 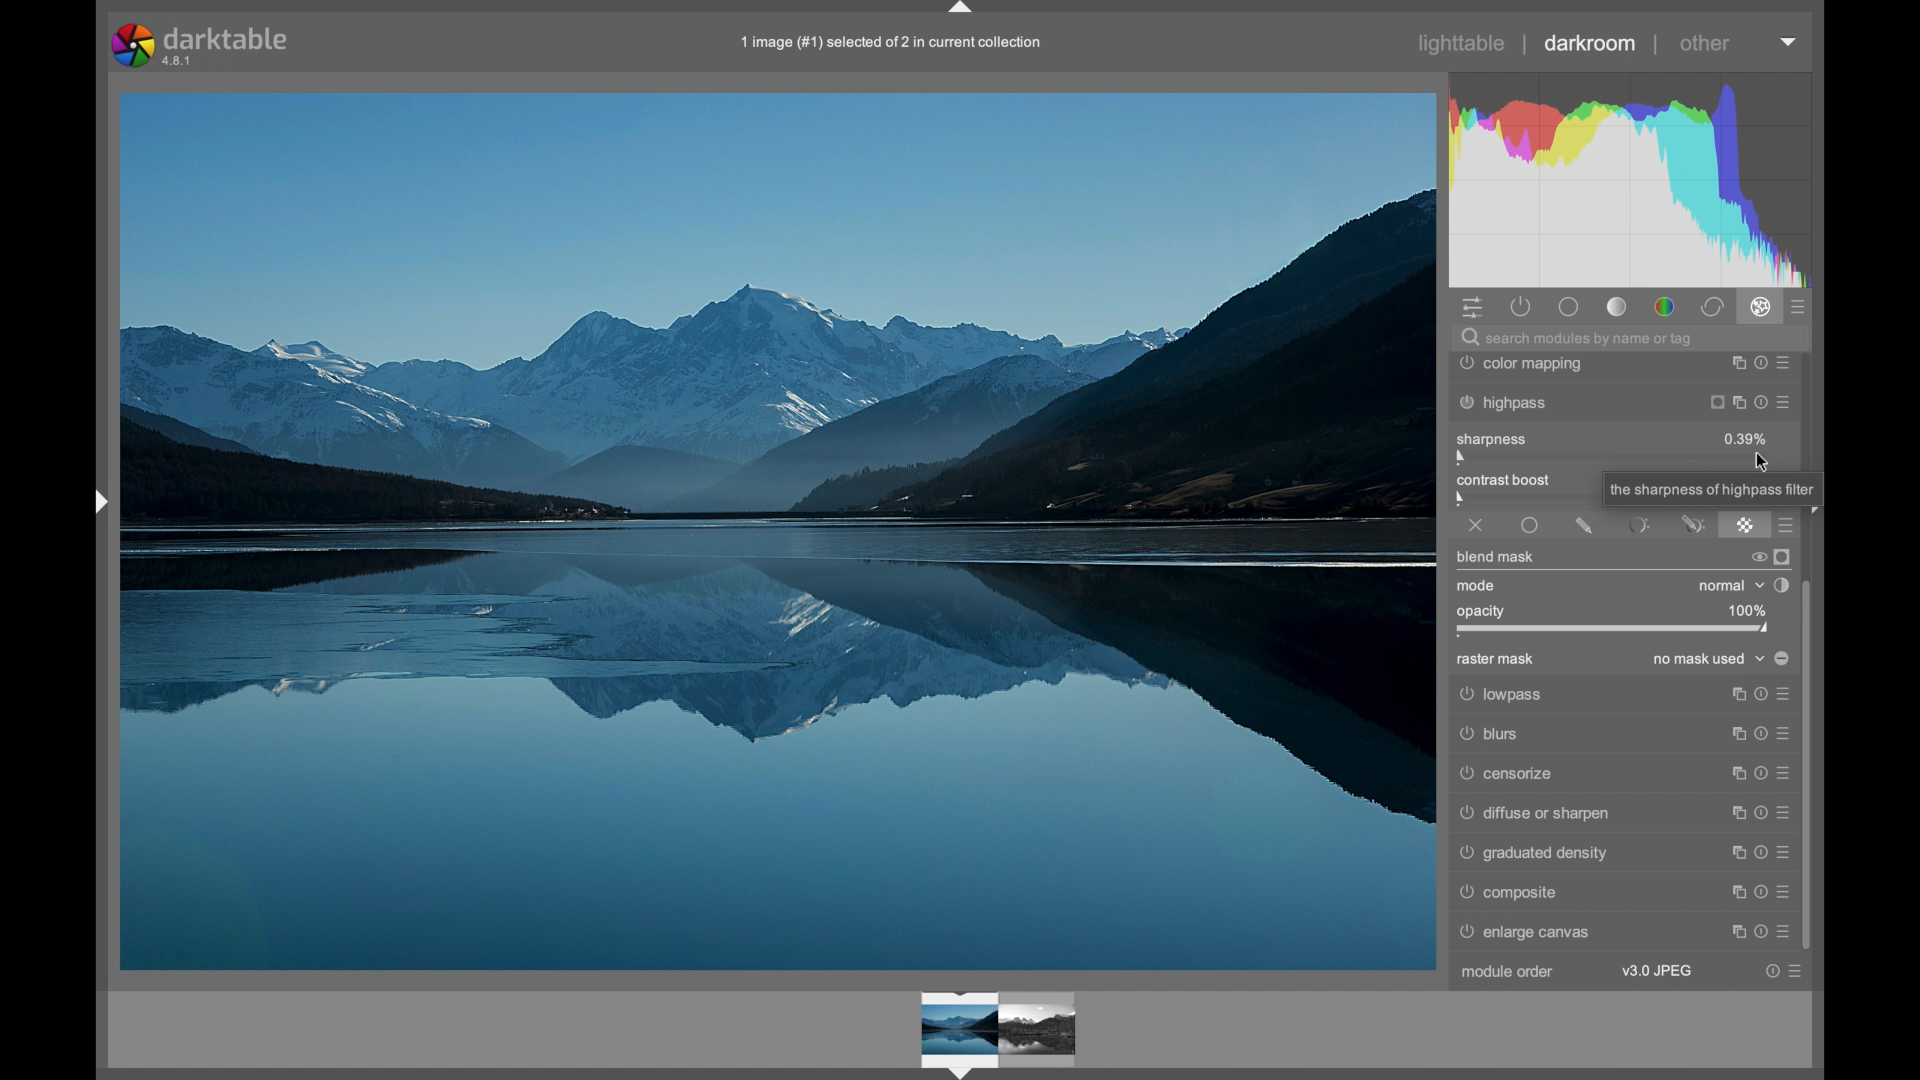 I want to click on darktable, so click(x=202, y=45).